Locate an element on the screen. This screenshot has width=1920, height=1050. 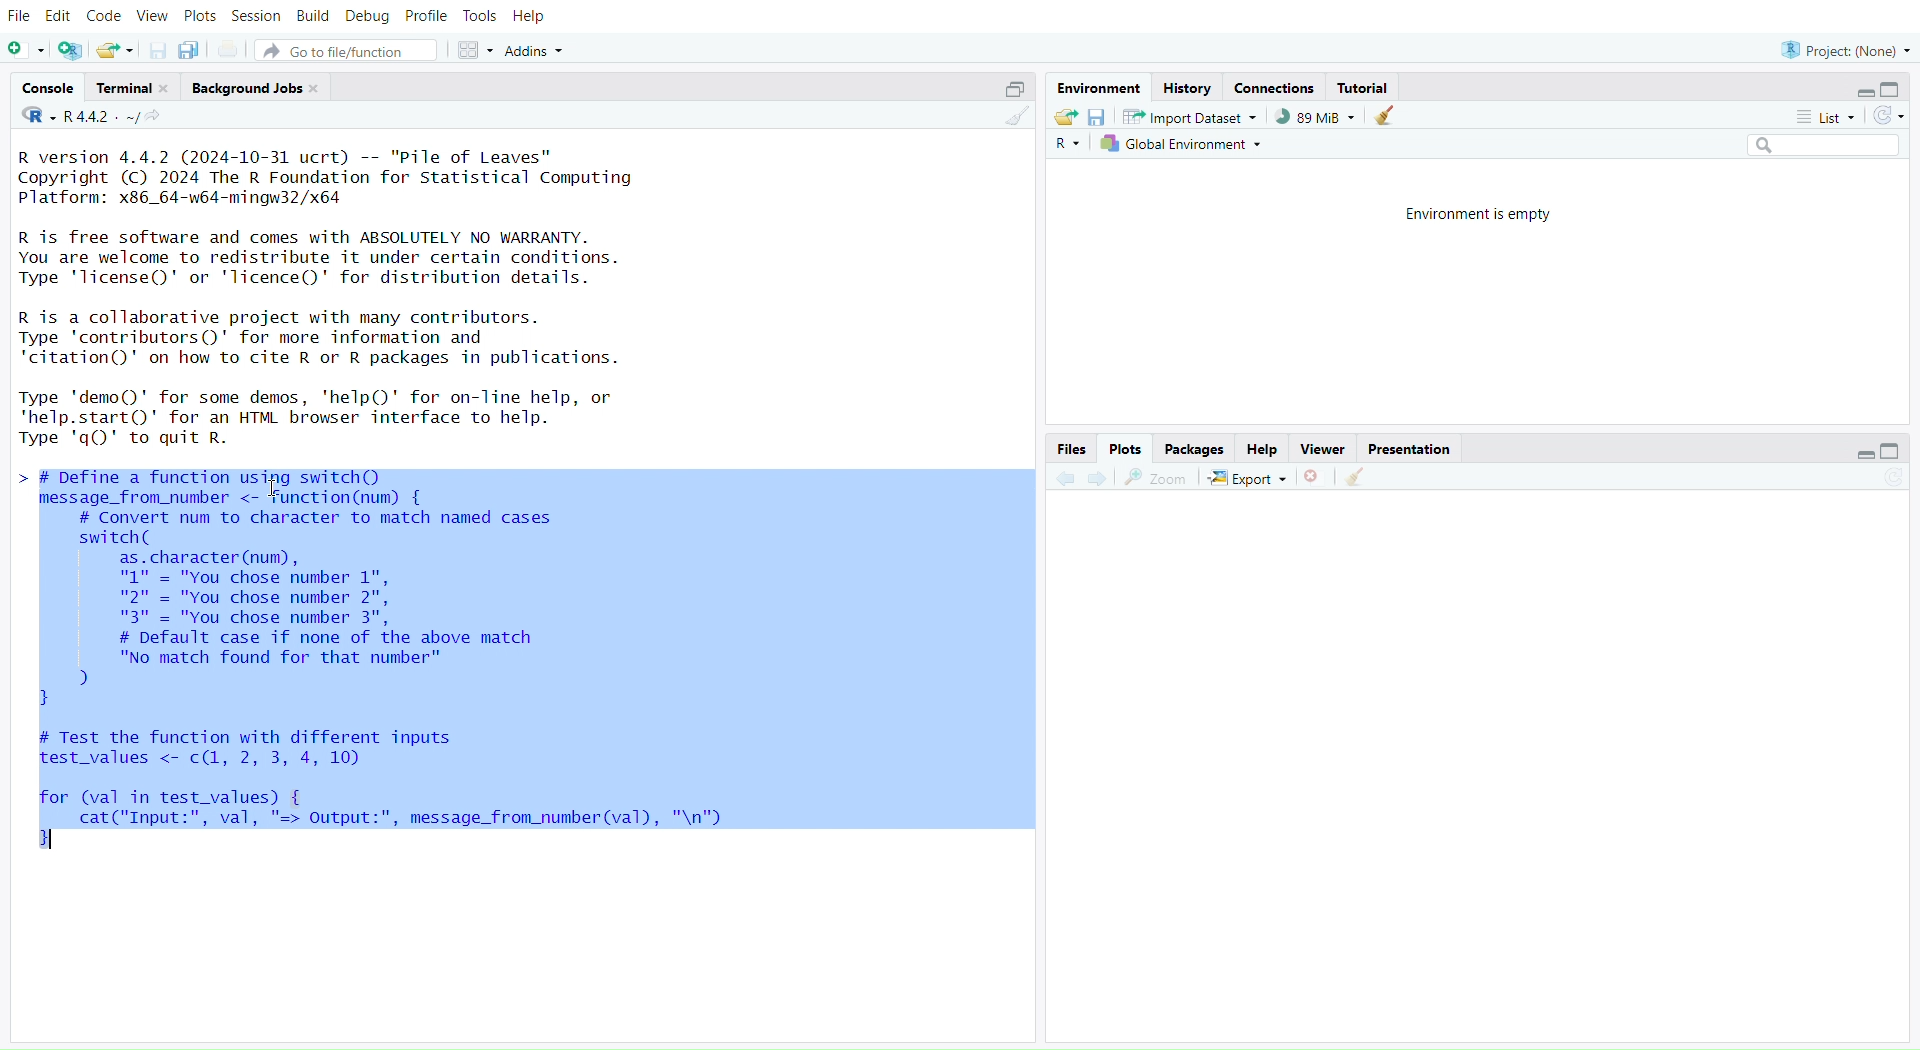
89kib used by R session (Source: Windows System) is located at coordinates (1314, 117).